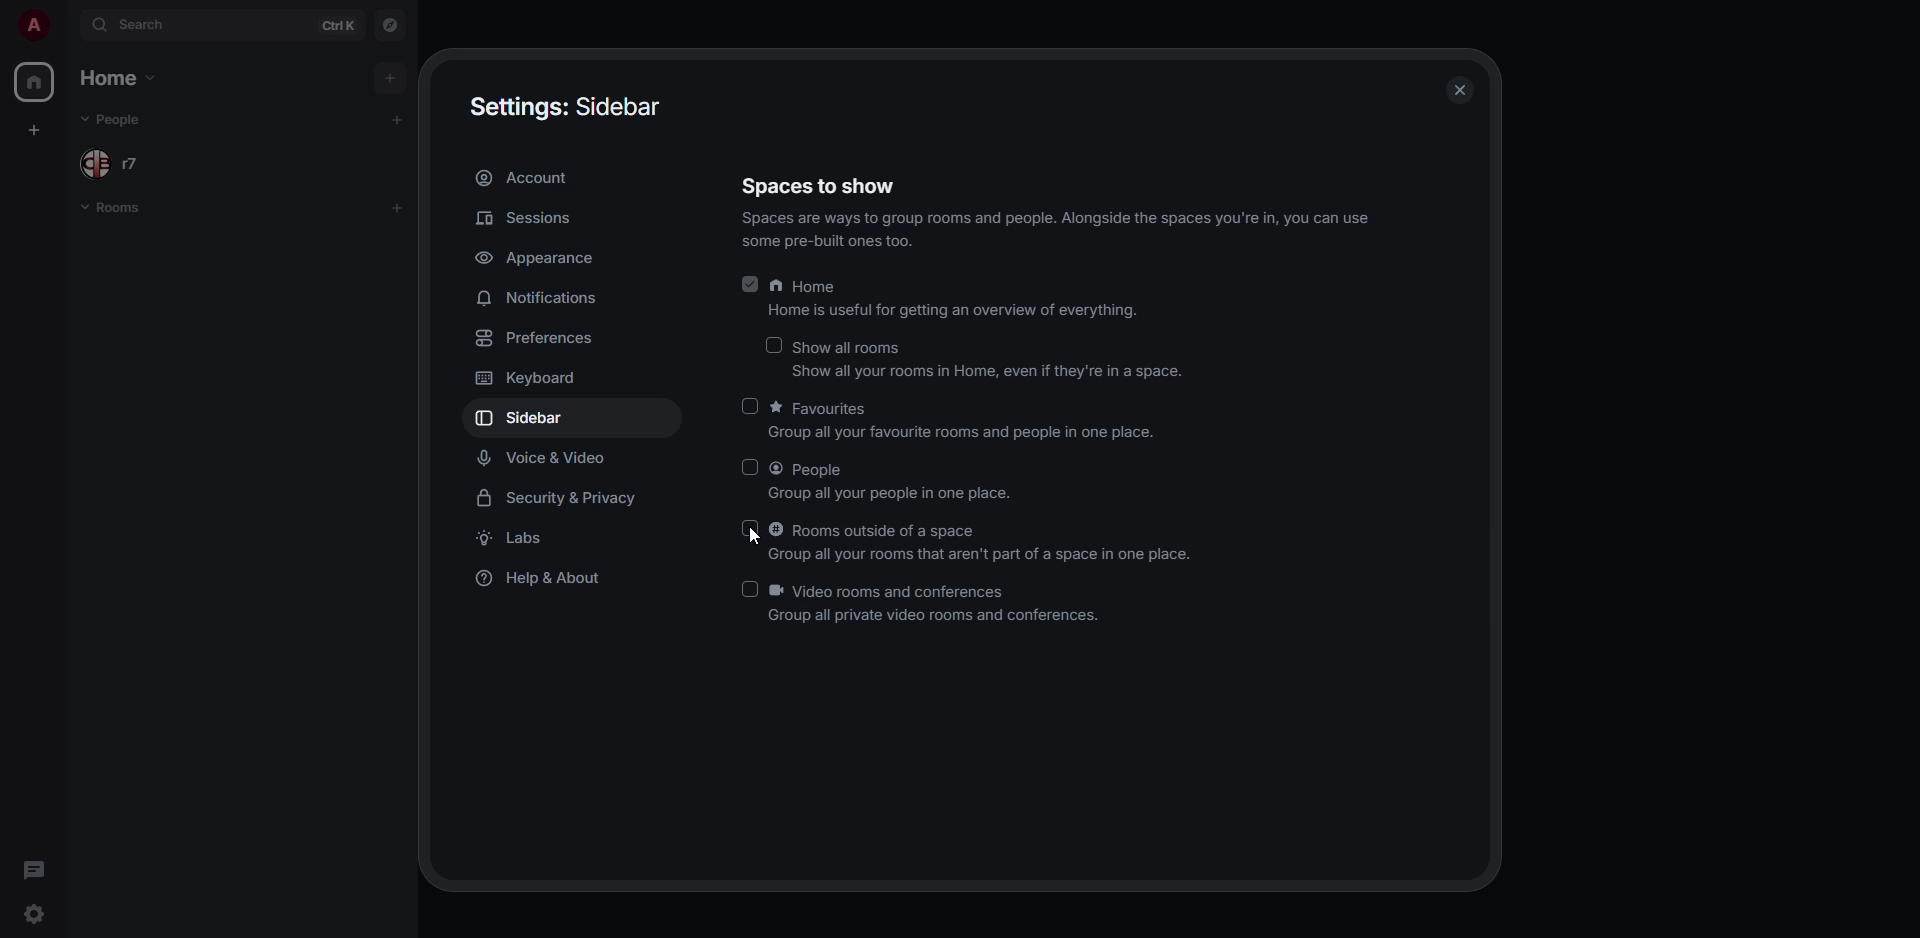 Image resolution: width=1920 pixels, height=938 pixels. What do you see at coordinates (32, 24) in the screenshot?
I see `profile` at bounding box center [32, 24].